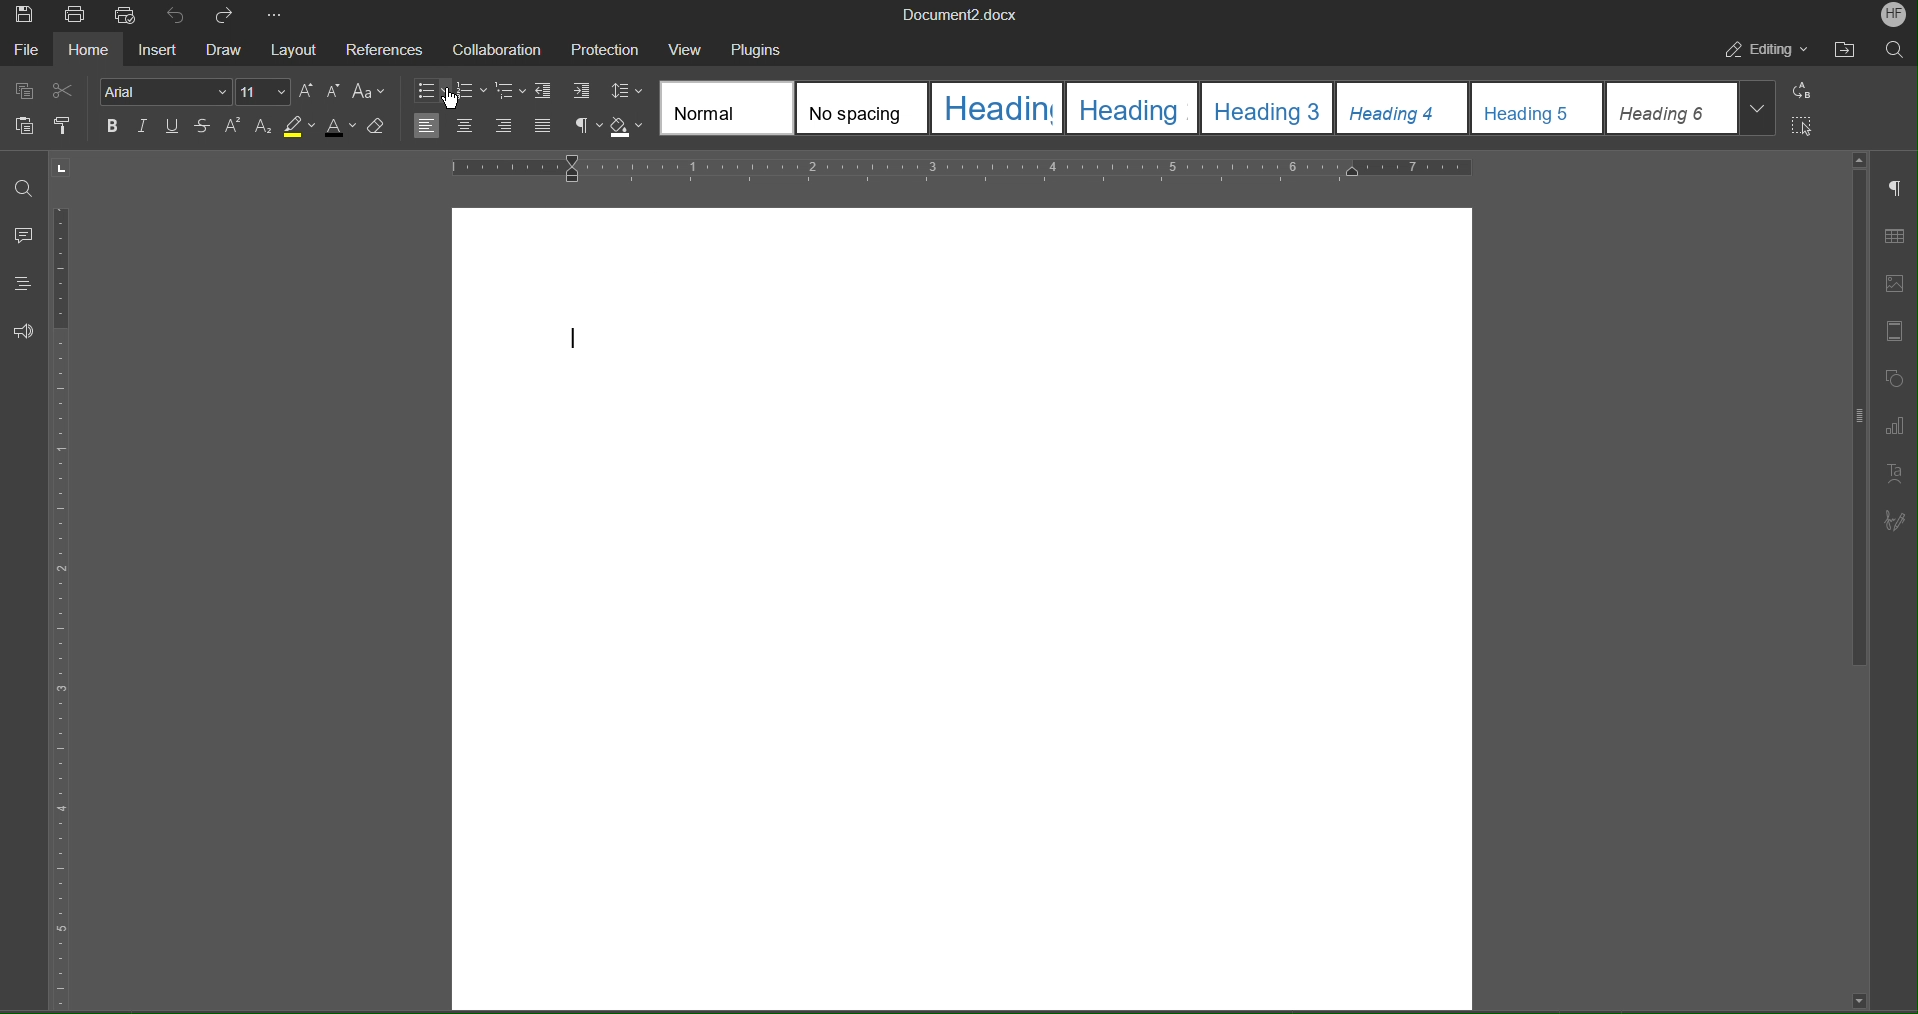  What do you see at coordinates (486, 122) in the screenshot?
I see `Text Alignment` at bounding box center [486, 122].